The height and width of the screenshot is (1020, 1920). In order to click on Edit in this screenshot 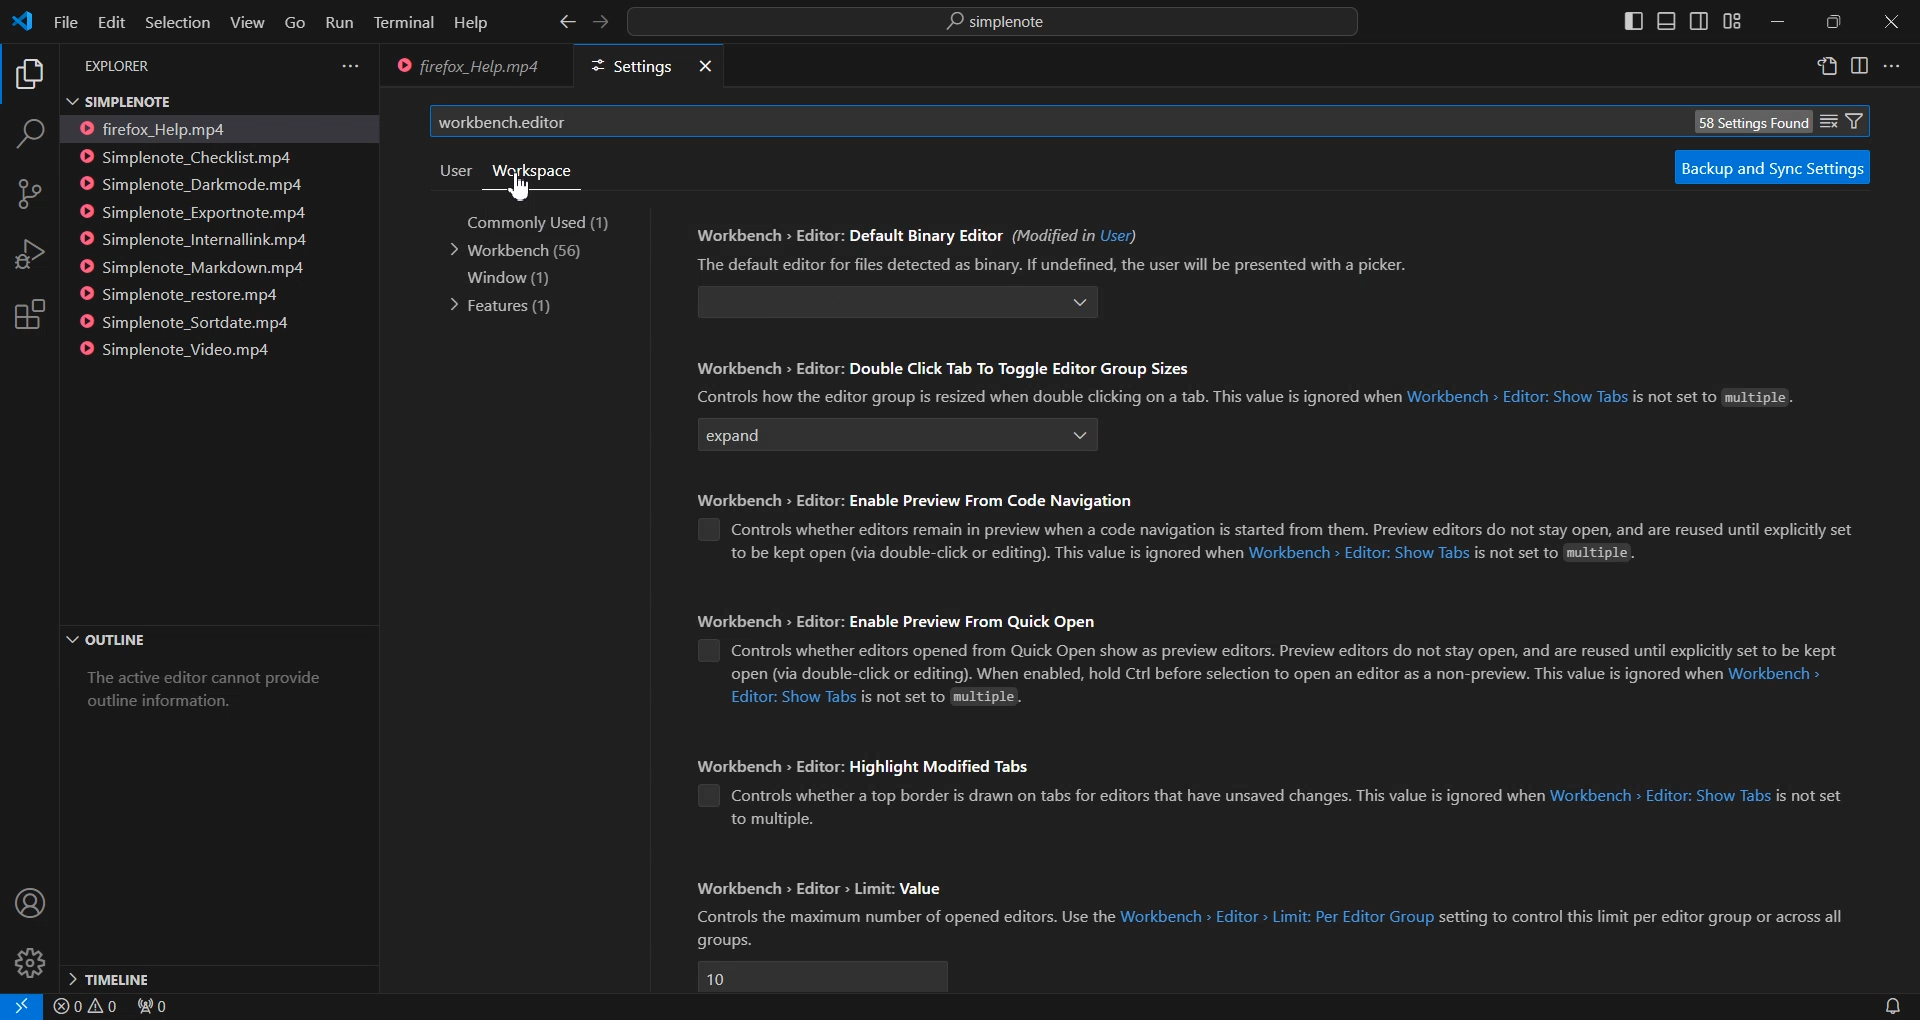, I will do `click(110, 22)`.